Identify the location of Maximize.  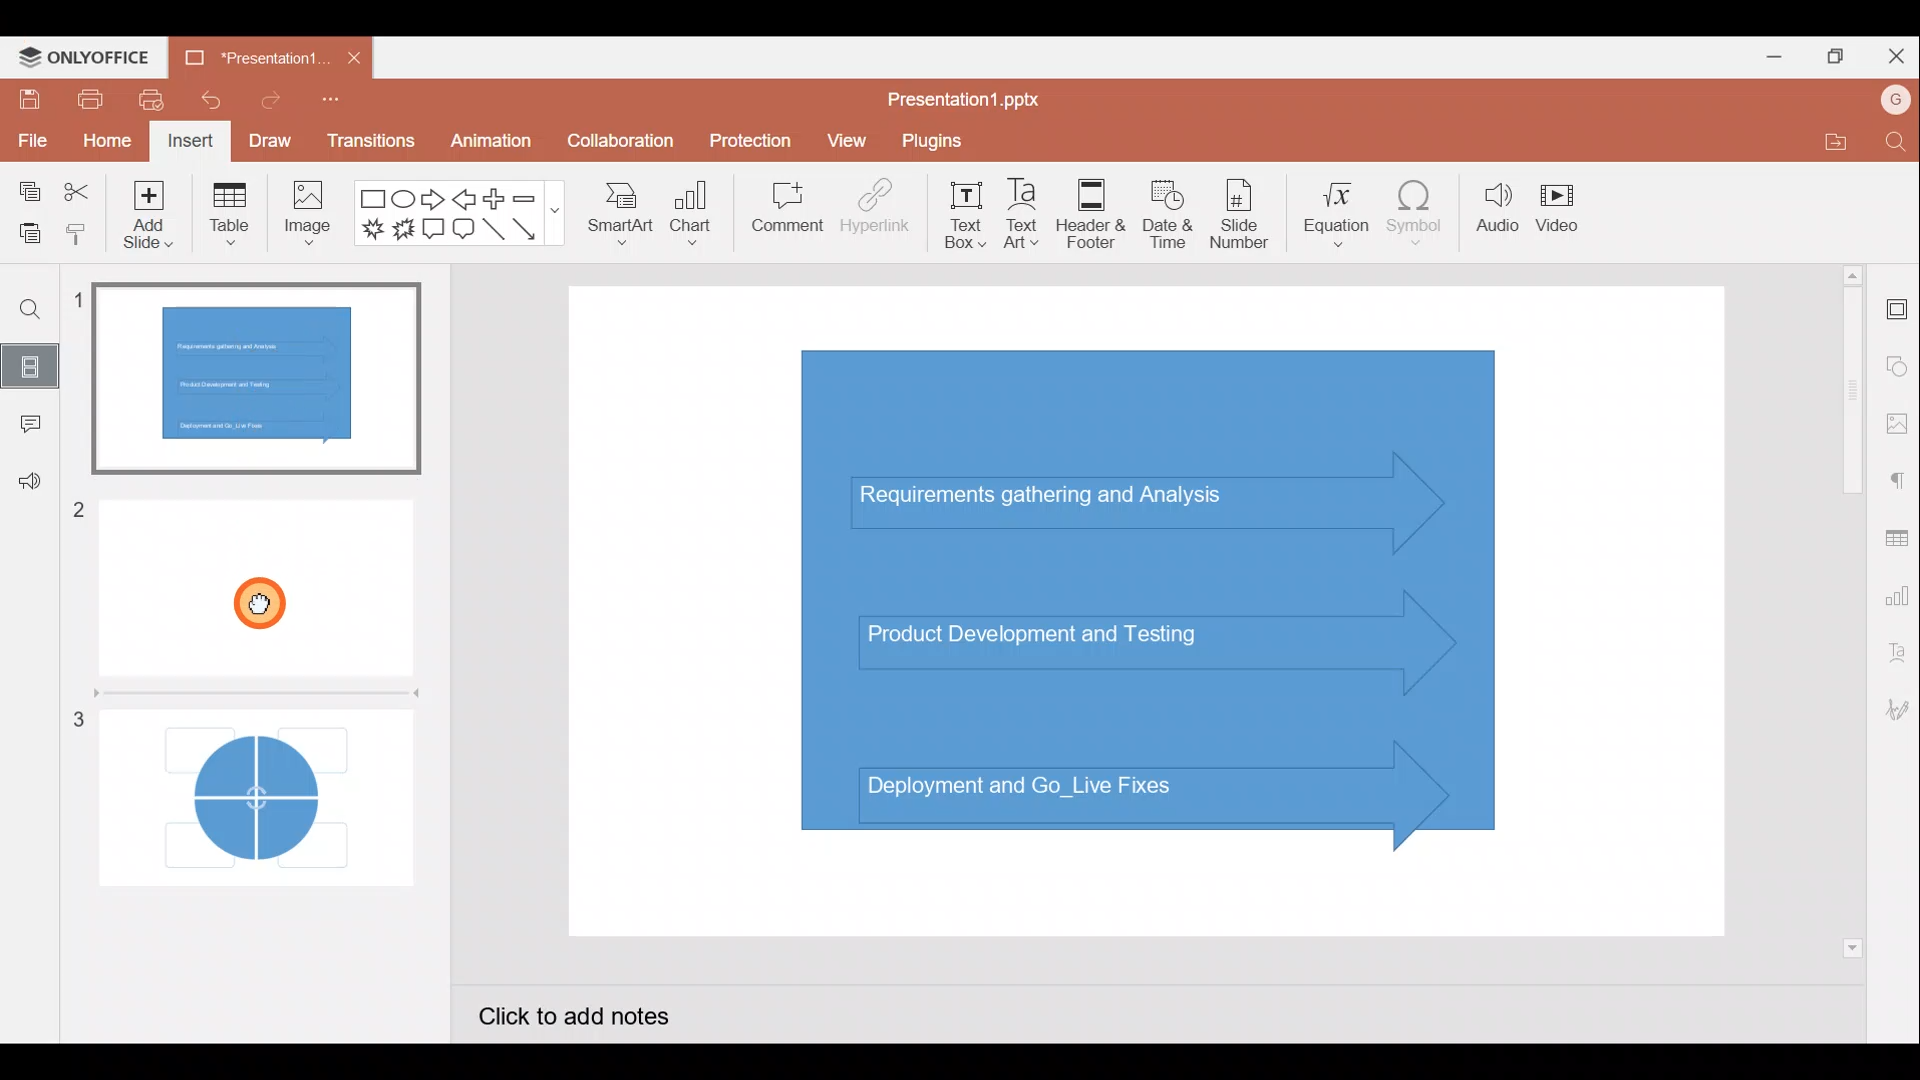
(1840, 54).